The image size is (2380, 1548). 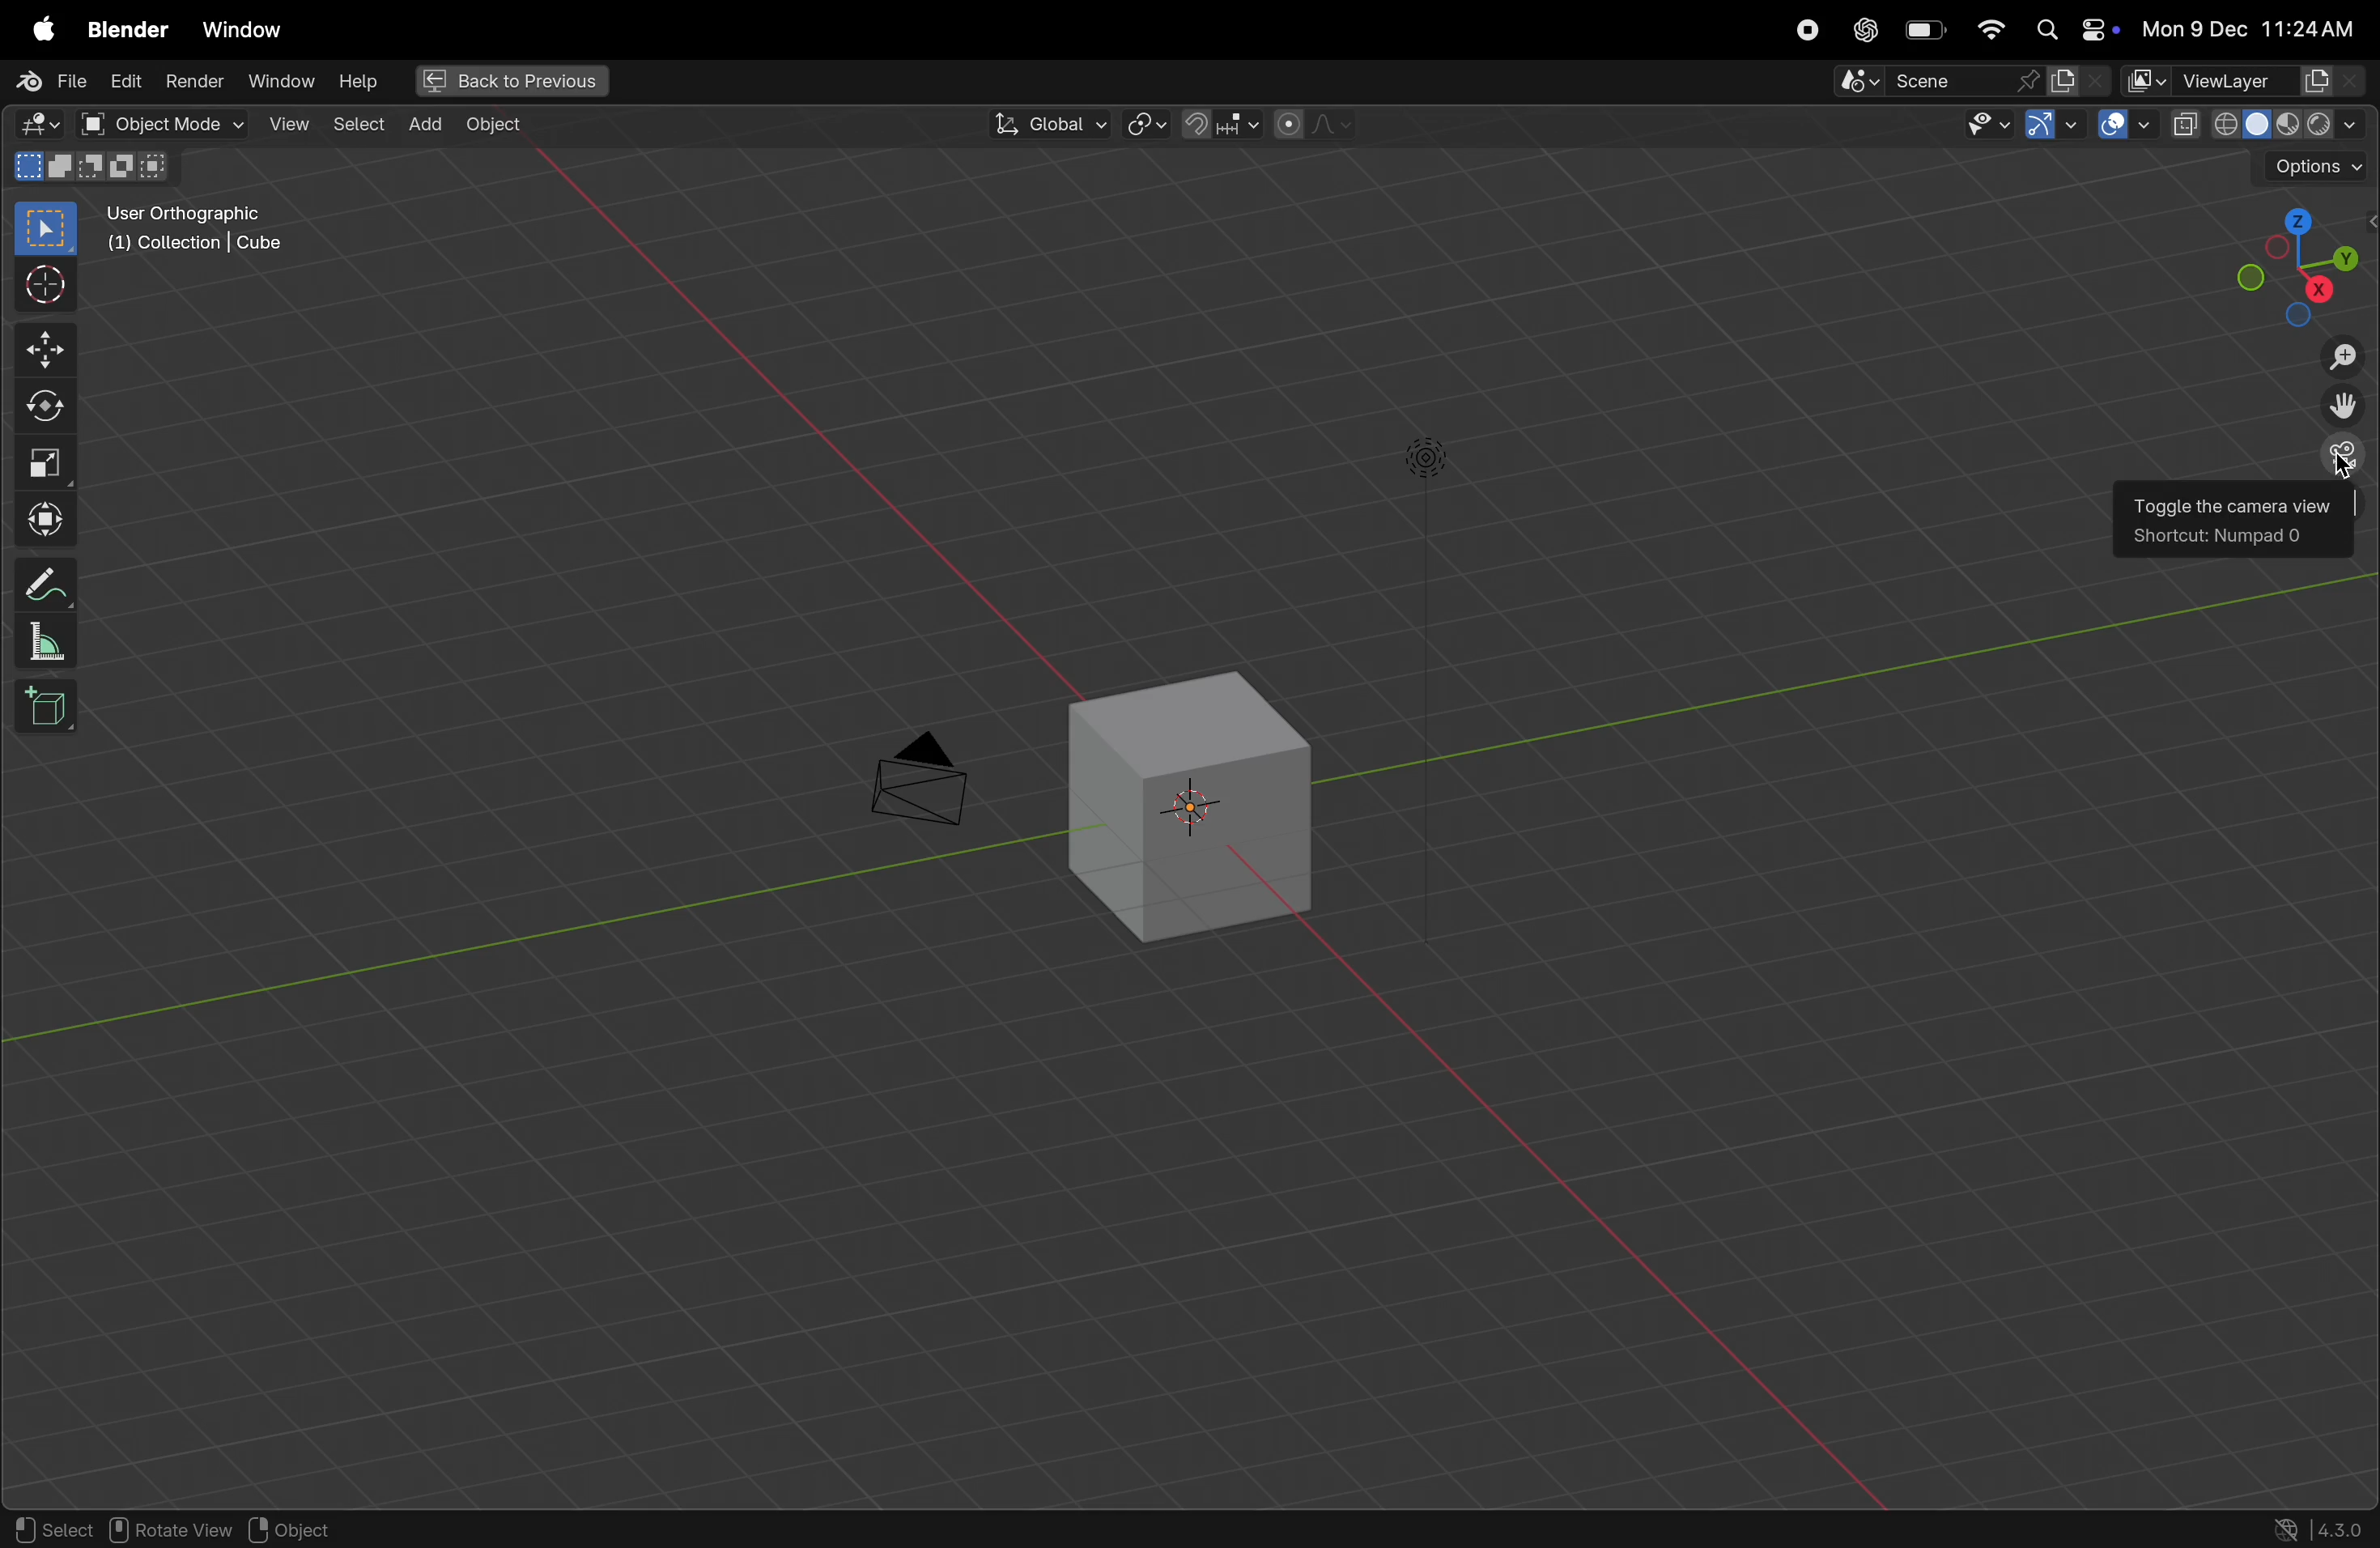 What do you see at coordinates (218, 227) in the screenshot?
I see `user perspective` at bounding box center [218, 227].